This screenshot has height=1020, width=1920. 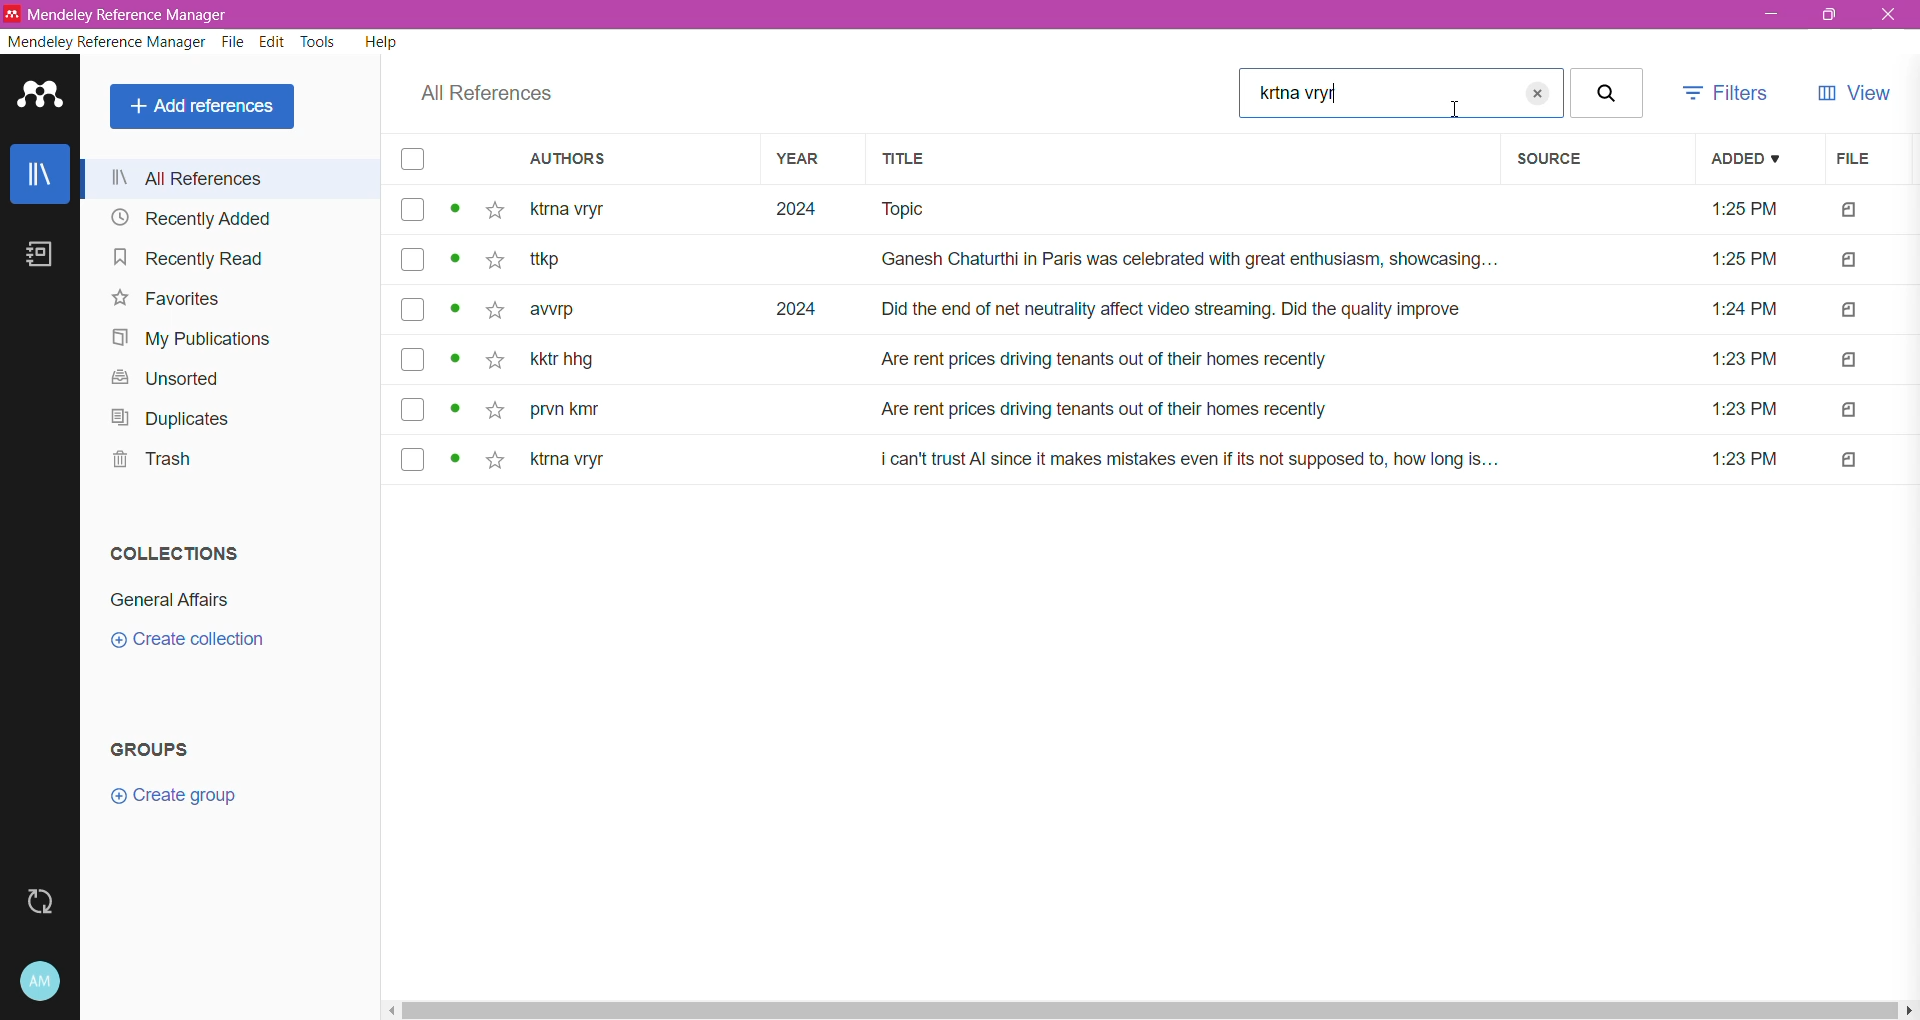 I want to click on Title, so click(x=1181, y=161).